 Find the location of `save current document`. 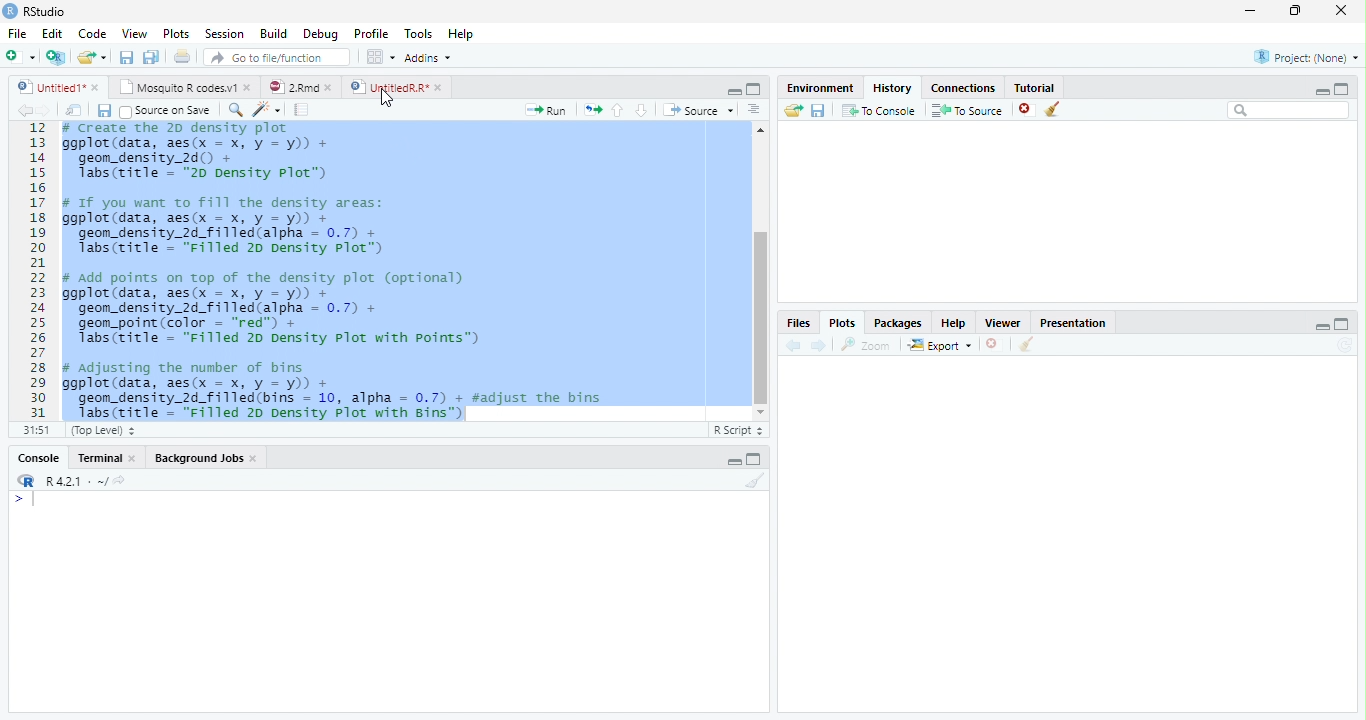

save current document is located at coordinates (125, 57).